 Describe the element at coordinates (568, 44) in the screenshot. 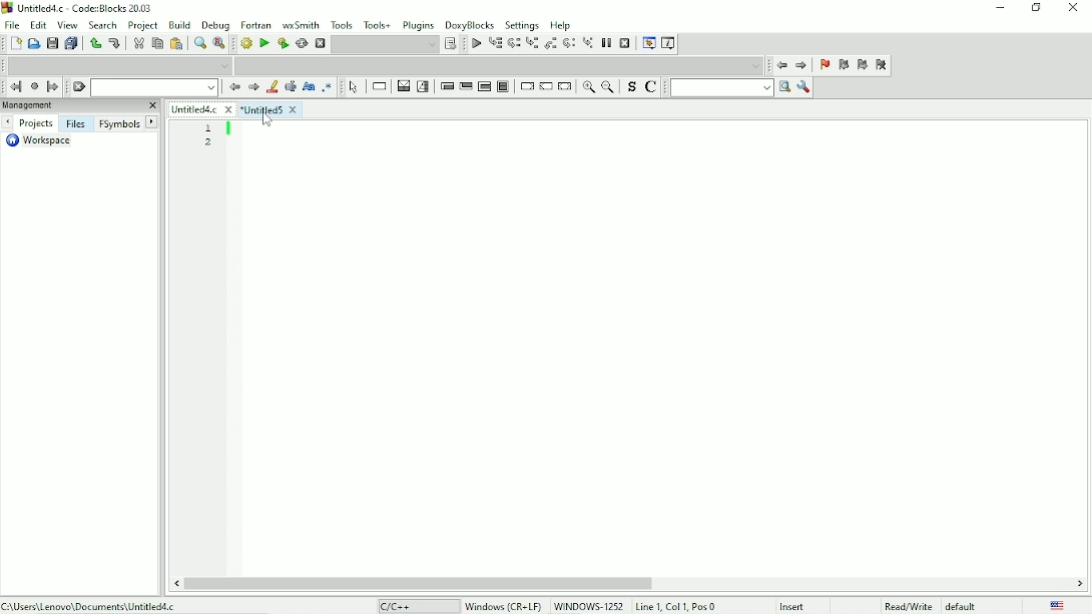

I see `Next instruction` at that location.